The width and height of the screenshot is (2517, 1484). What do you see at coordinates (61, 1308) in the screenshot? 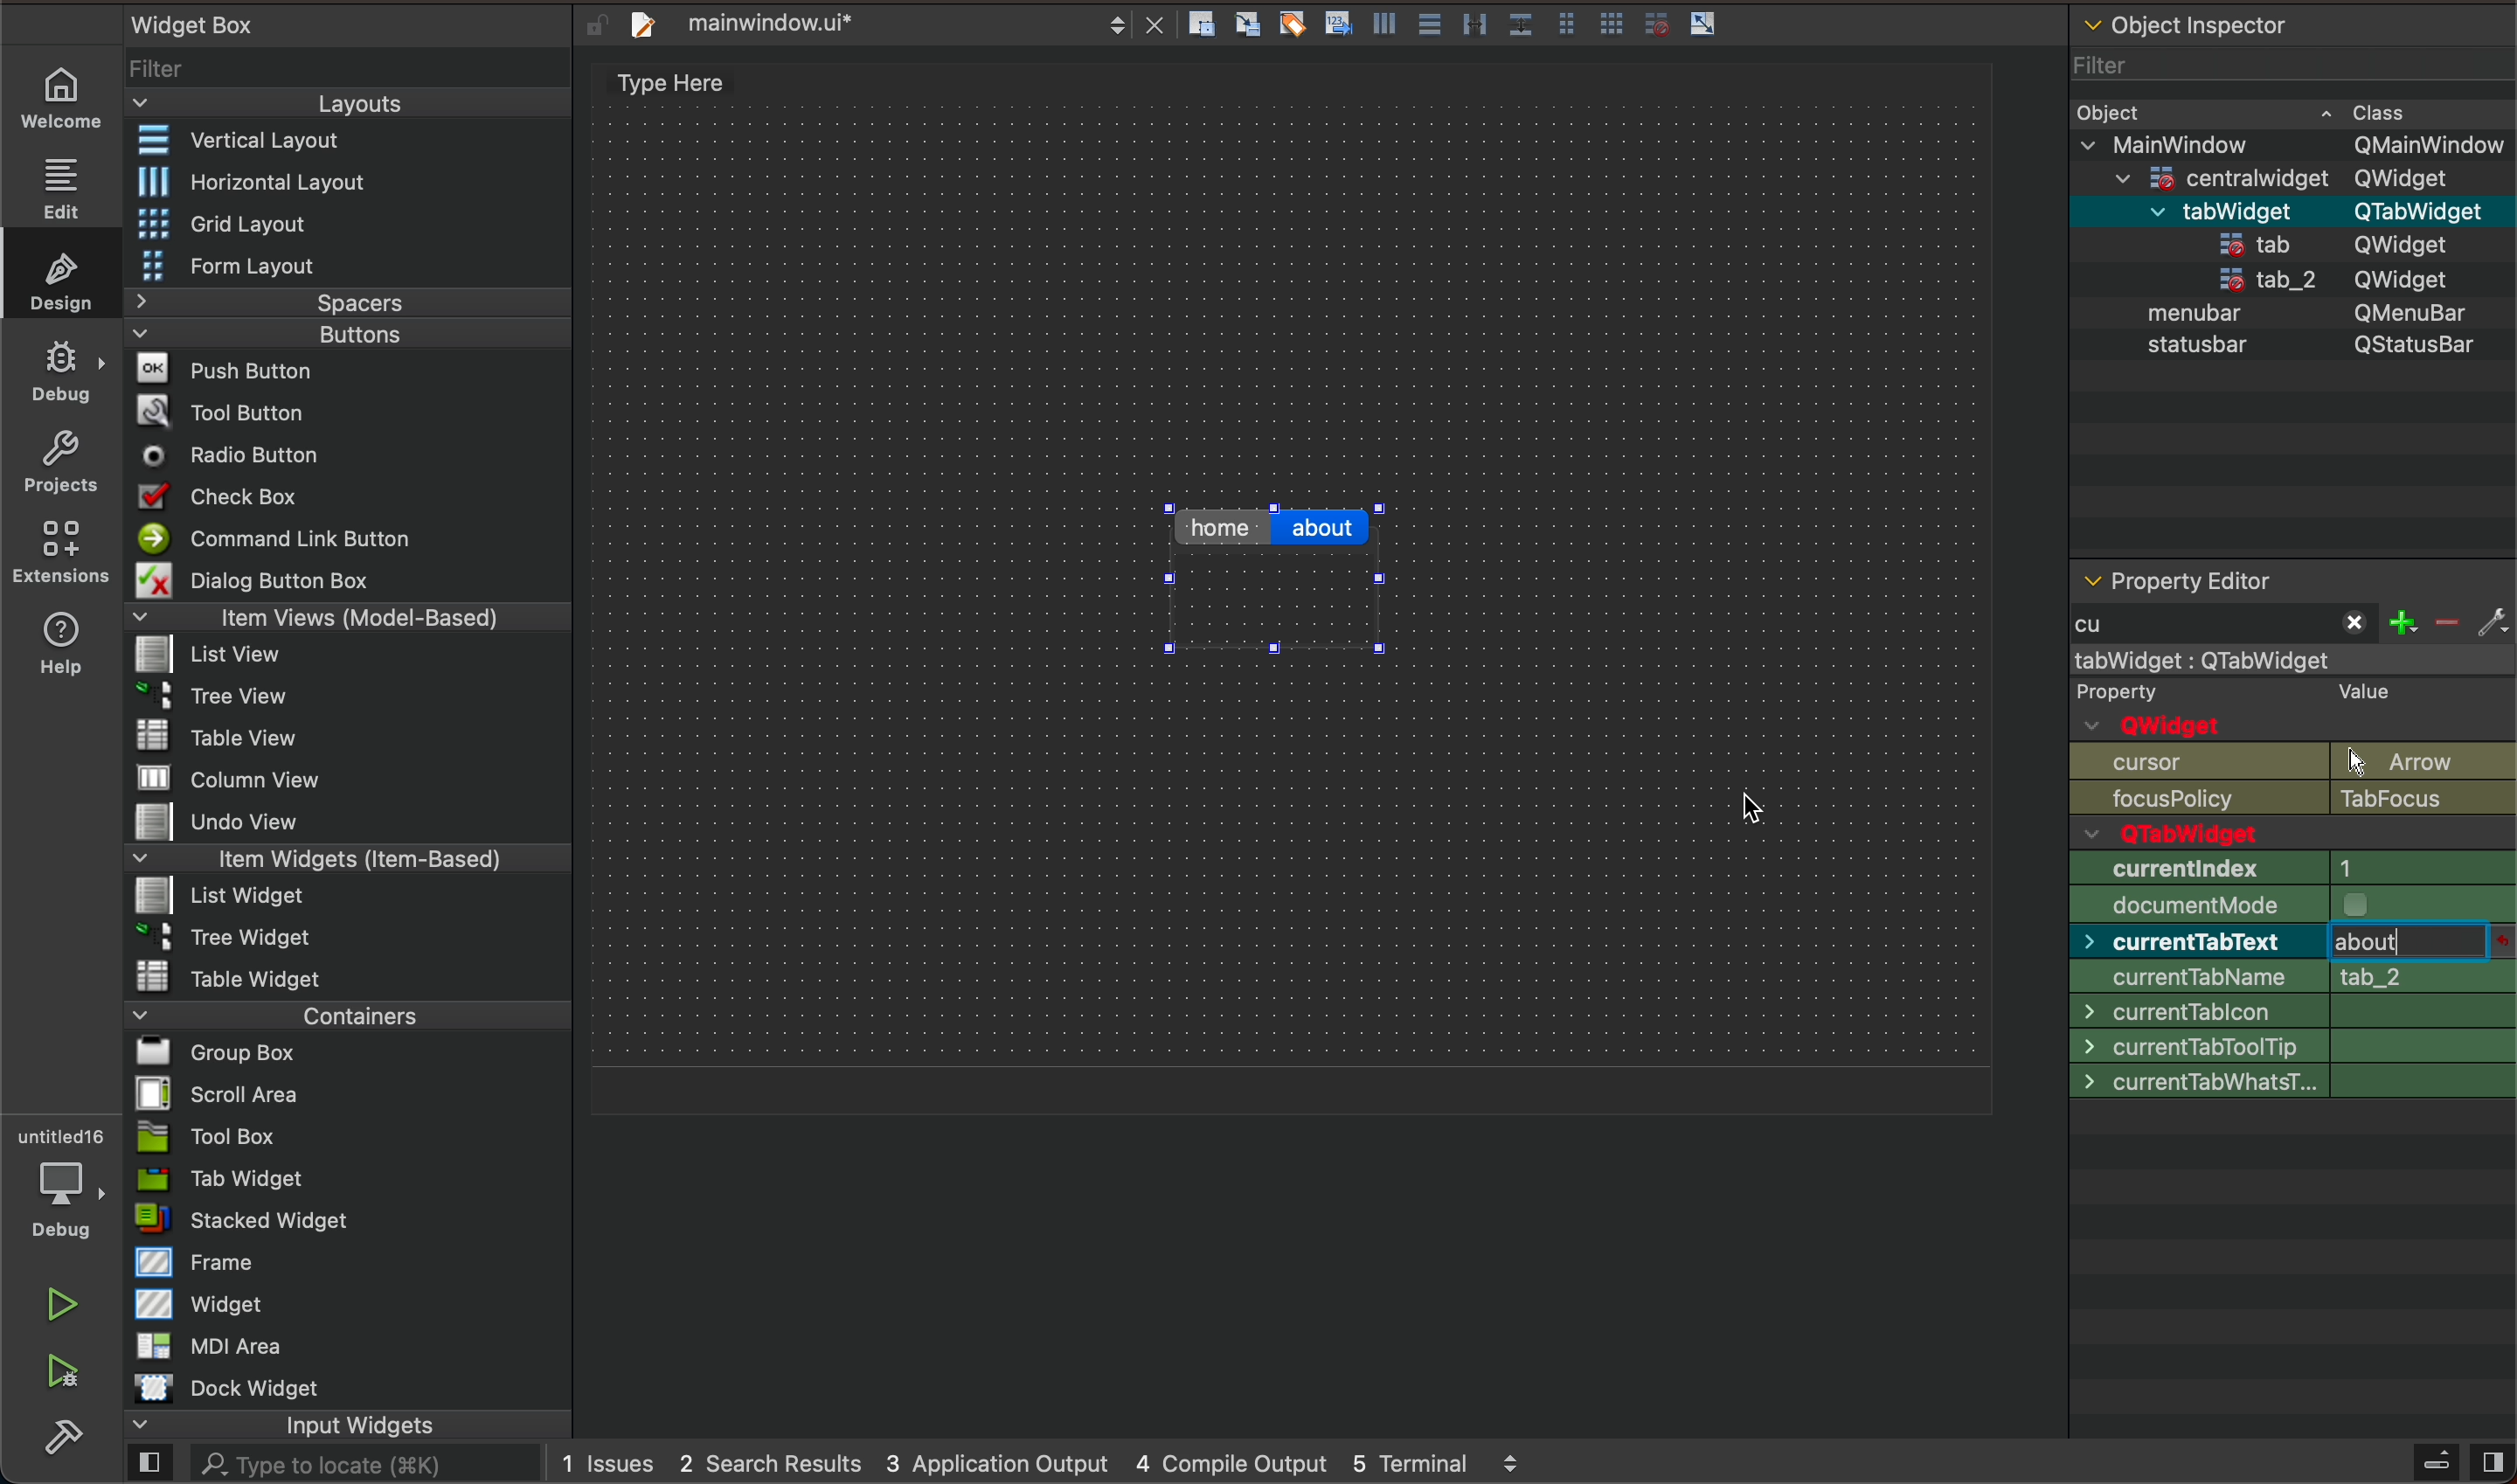
I see `play` at bounding box center [61, 1308].